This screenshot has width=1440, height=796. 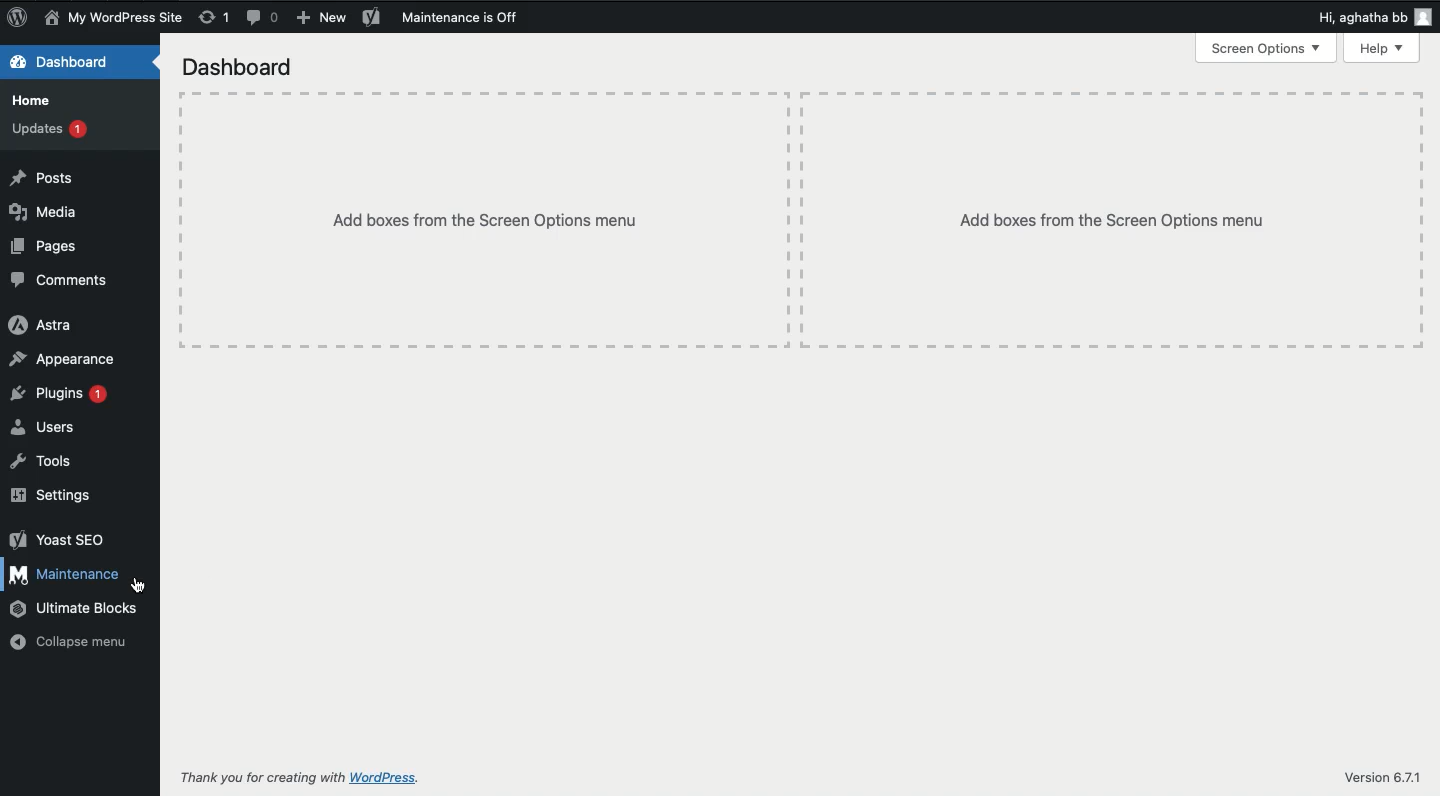 I want to click on Revision, so click(x=214, y=18).